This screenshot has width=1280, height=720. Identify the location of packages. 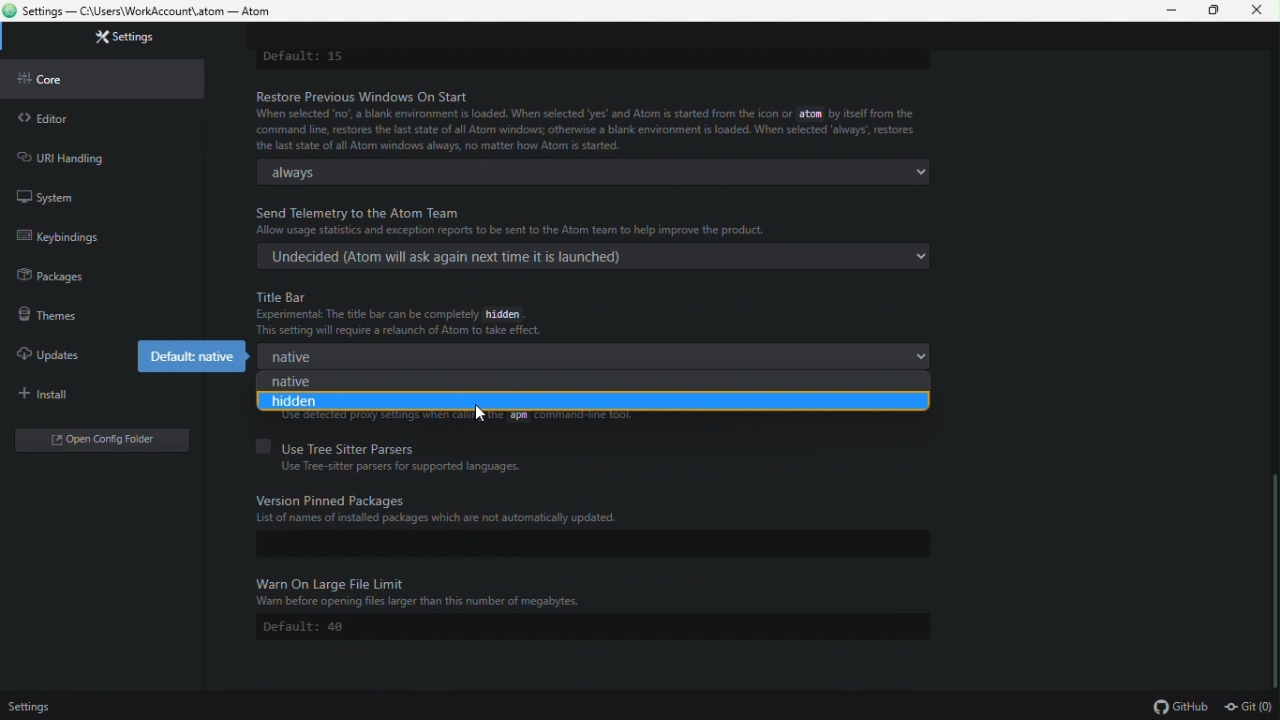
(109, 275).